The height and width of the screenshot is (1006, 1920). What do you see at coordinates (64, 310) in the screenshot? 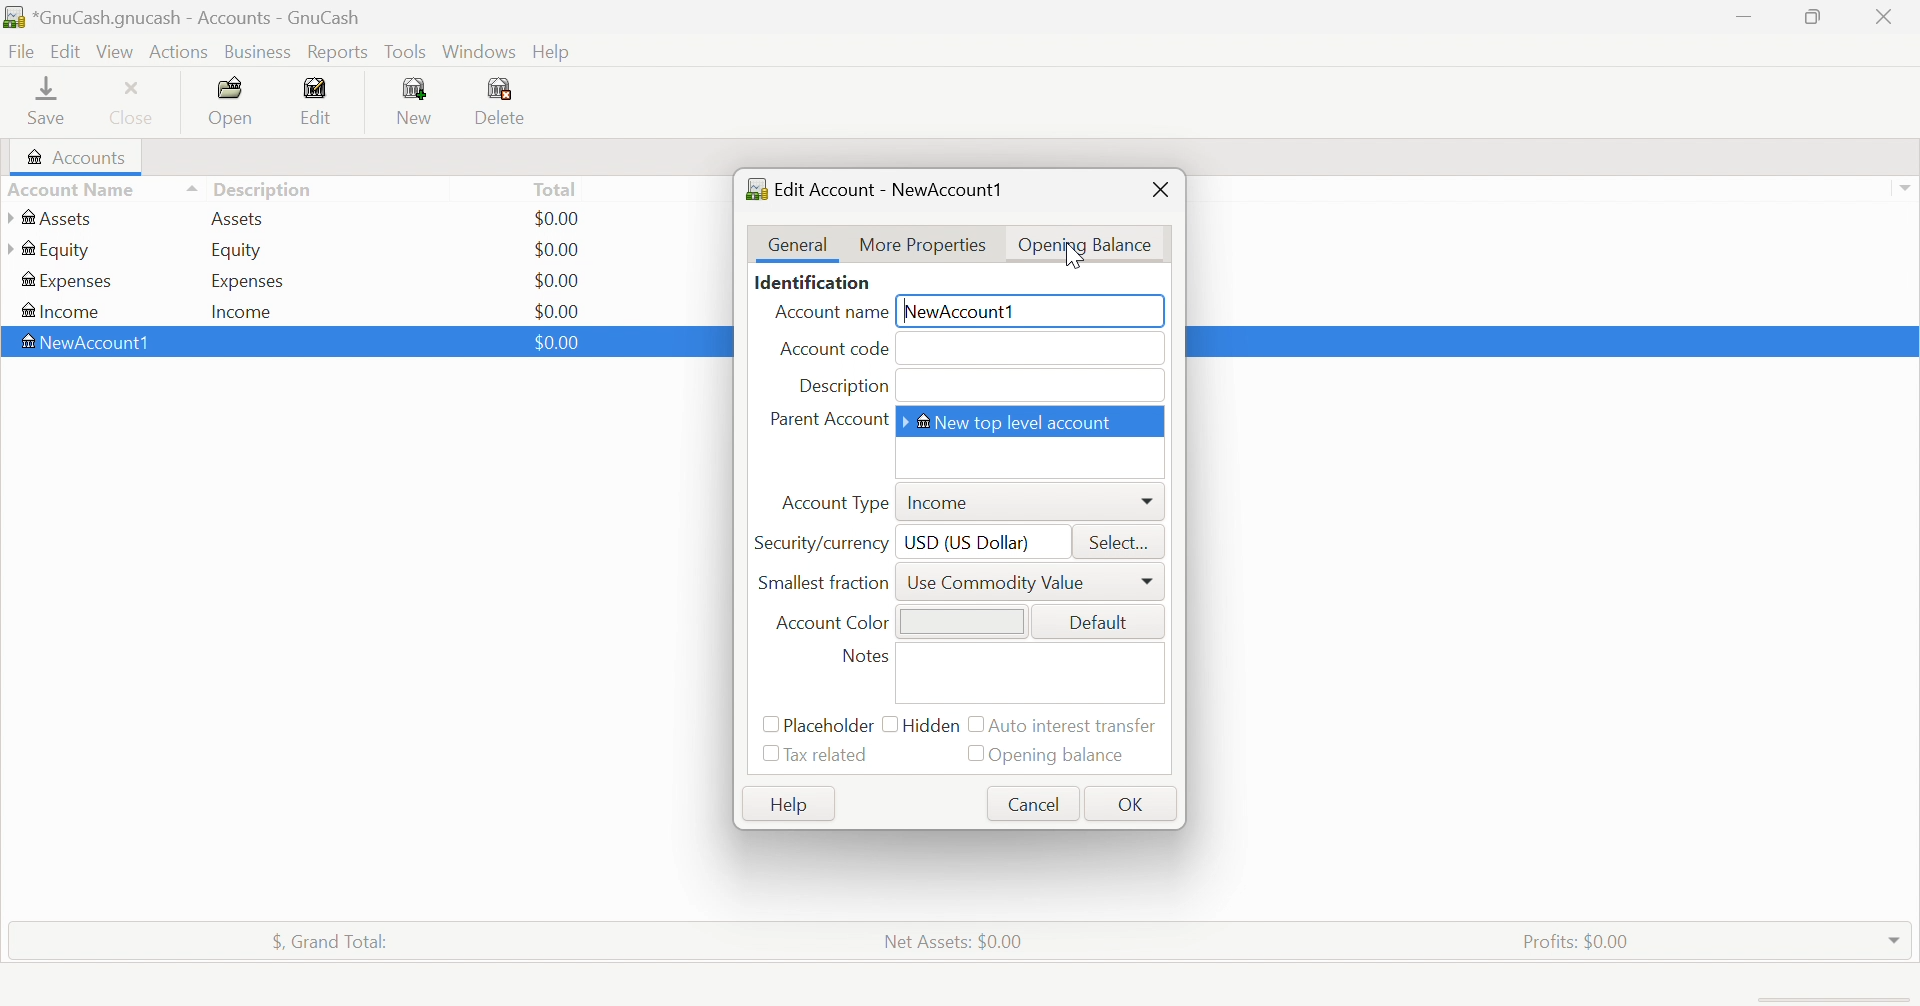
I see `Income` at bounding box center [64, 310].